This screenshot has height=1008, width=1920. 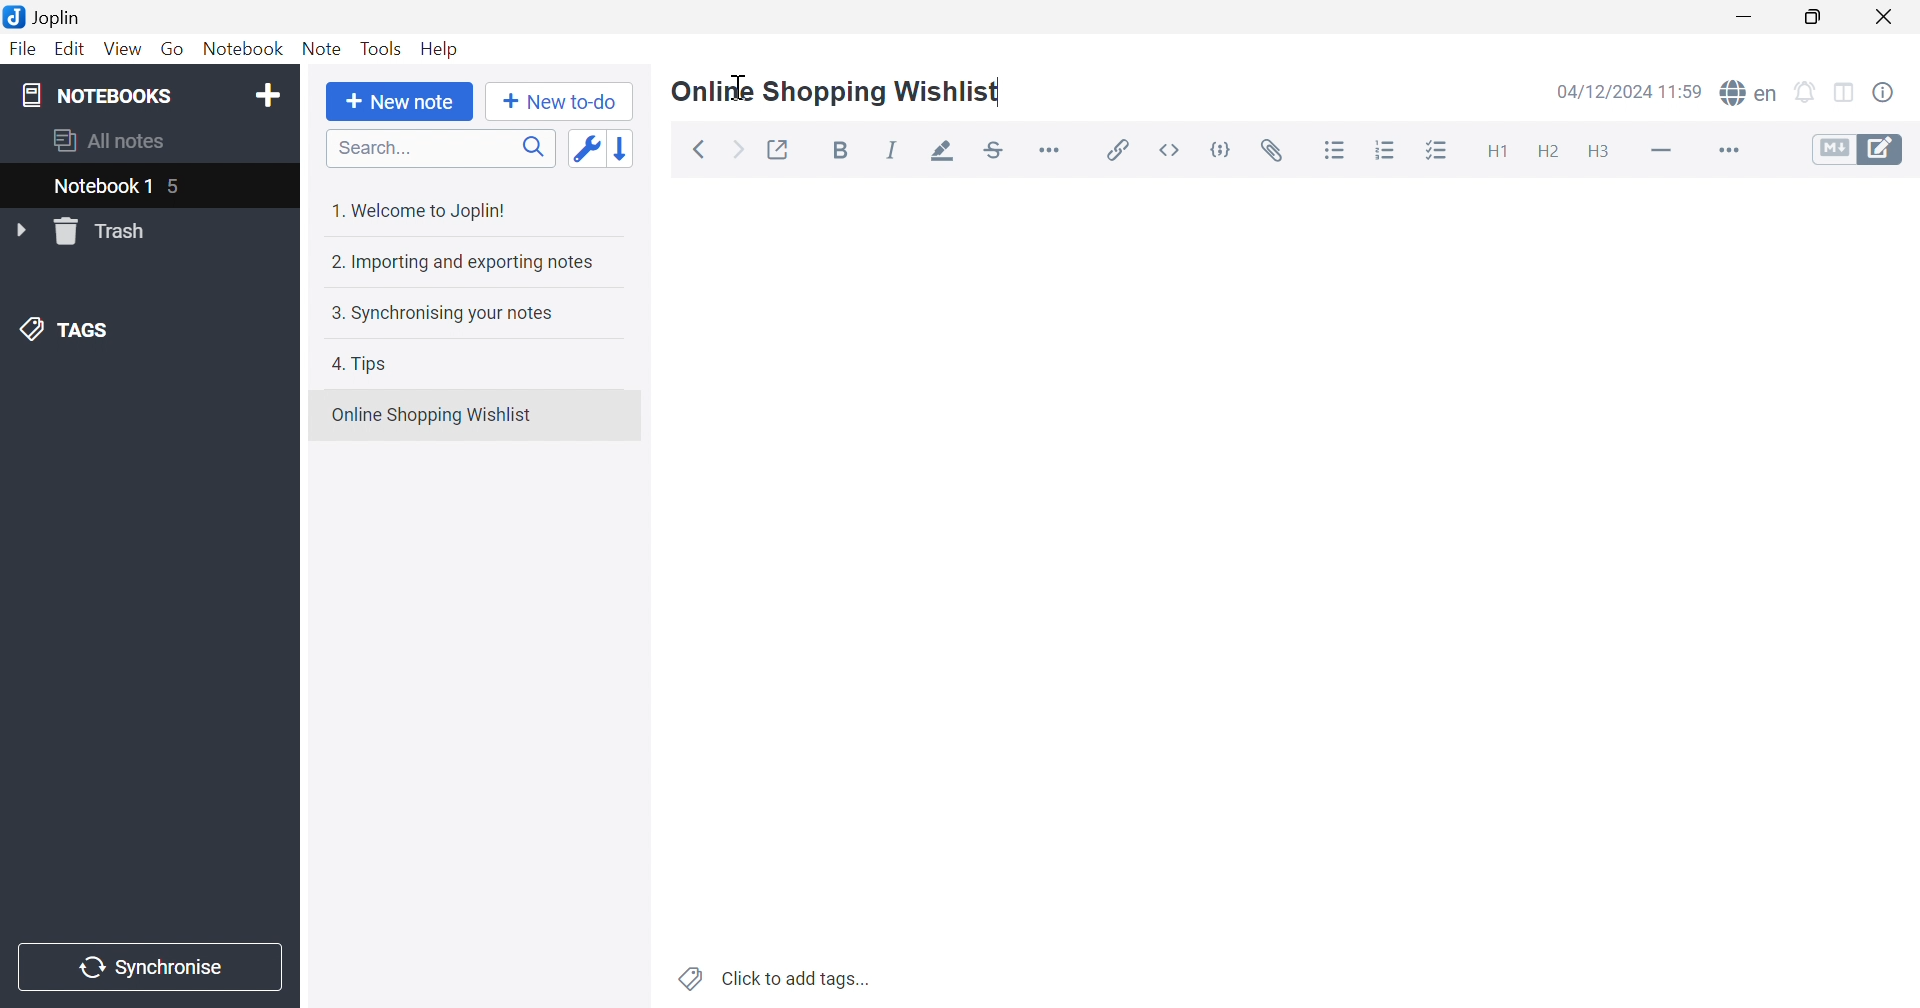 What do you see at coordinates (741, 86) in the screenshot?
I see `Typing Cursor` at bounding box center [741, 86].